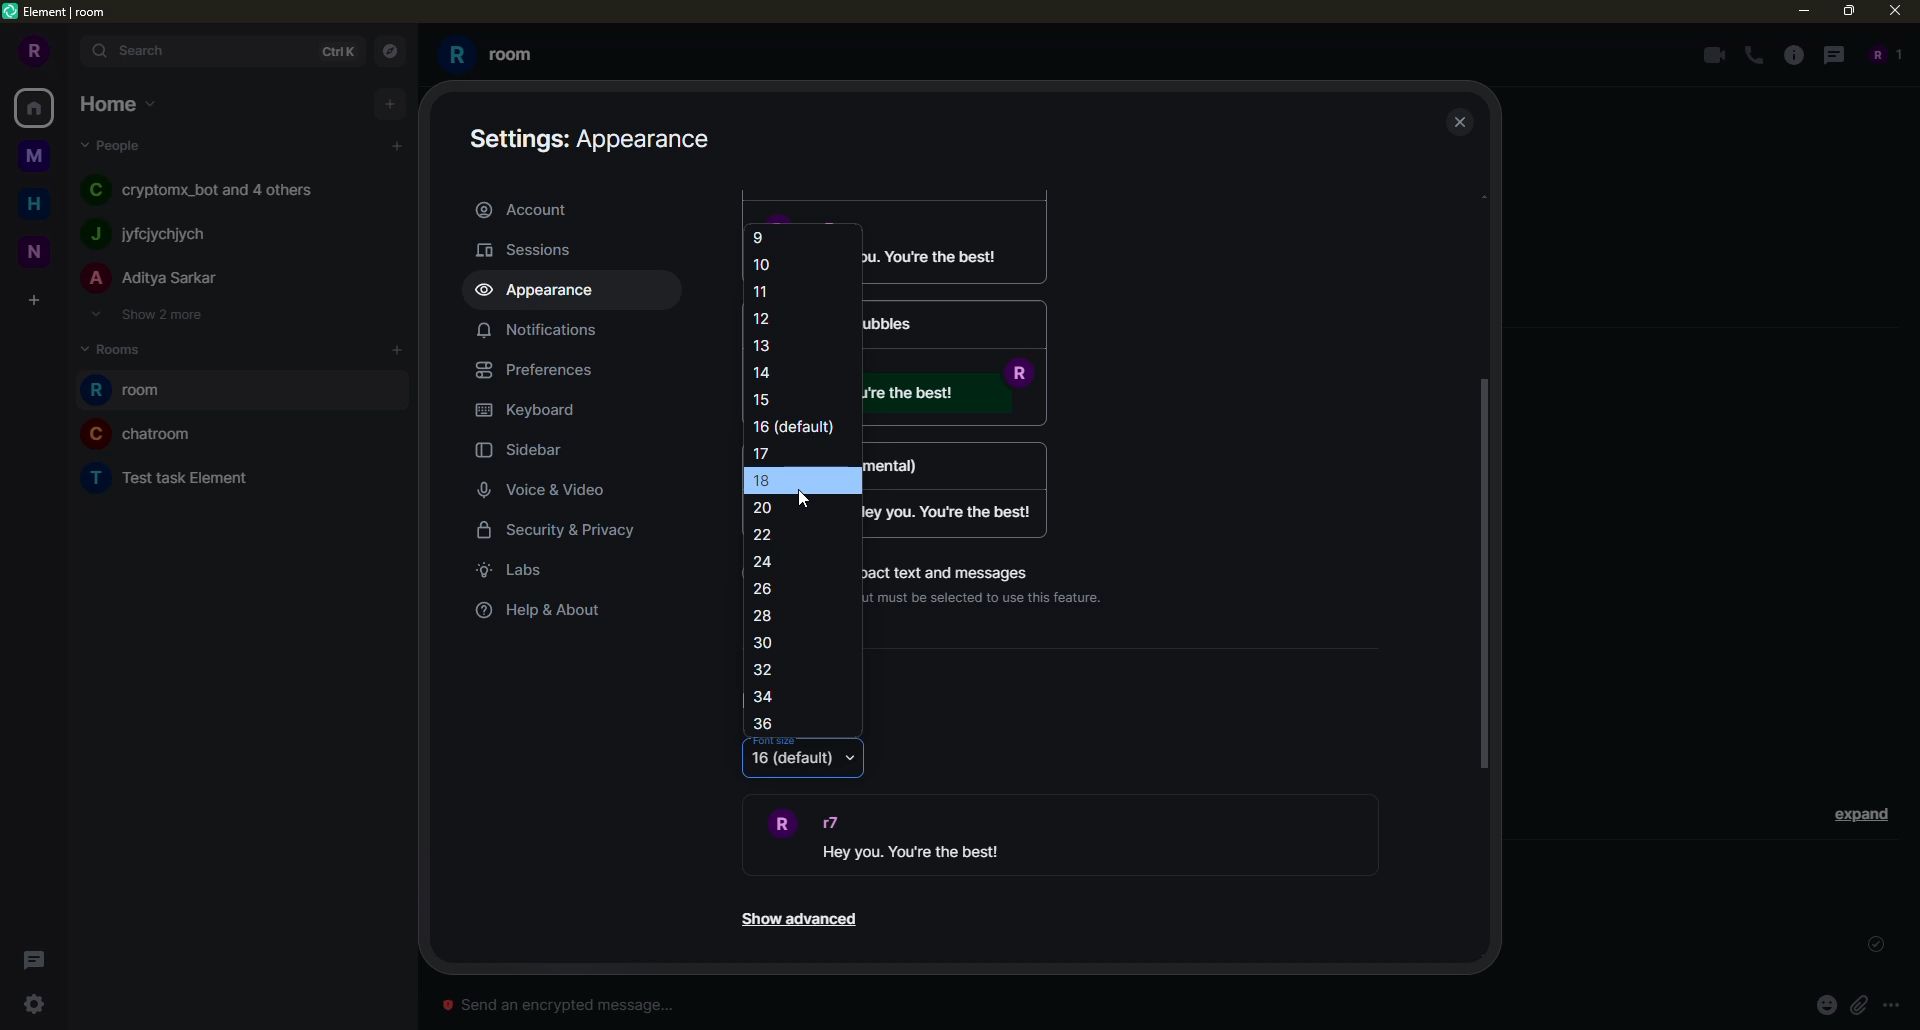  Describe the element at coordinates (760, 235) in the screenshot. I see `9` at that location.